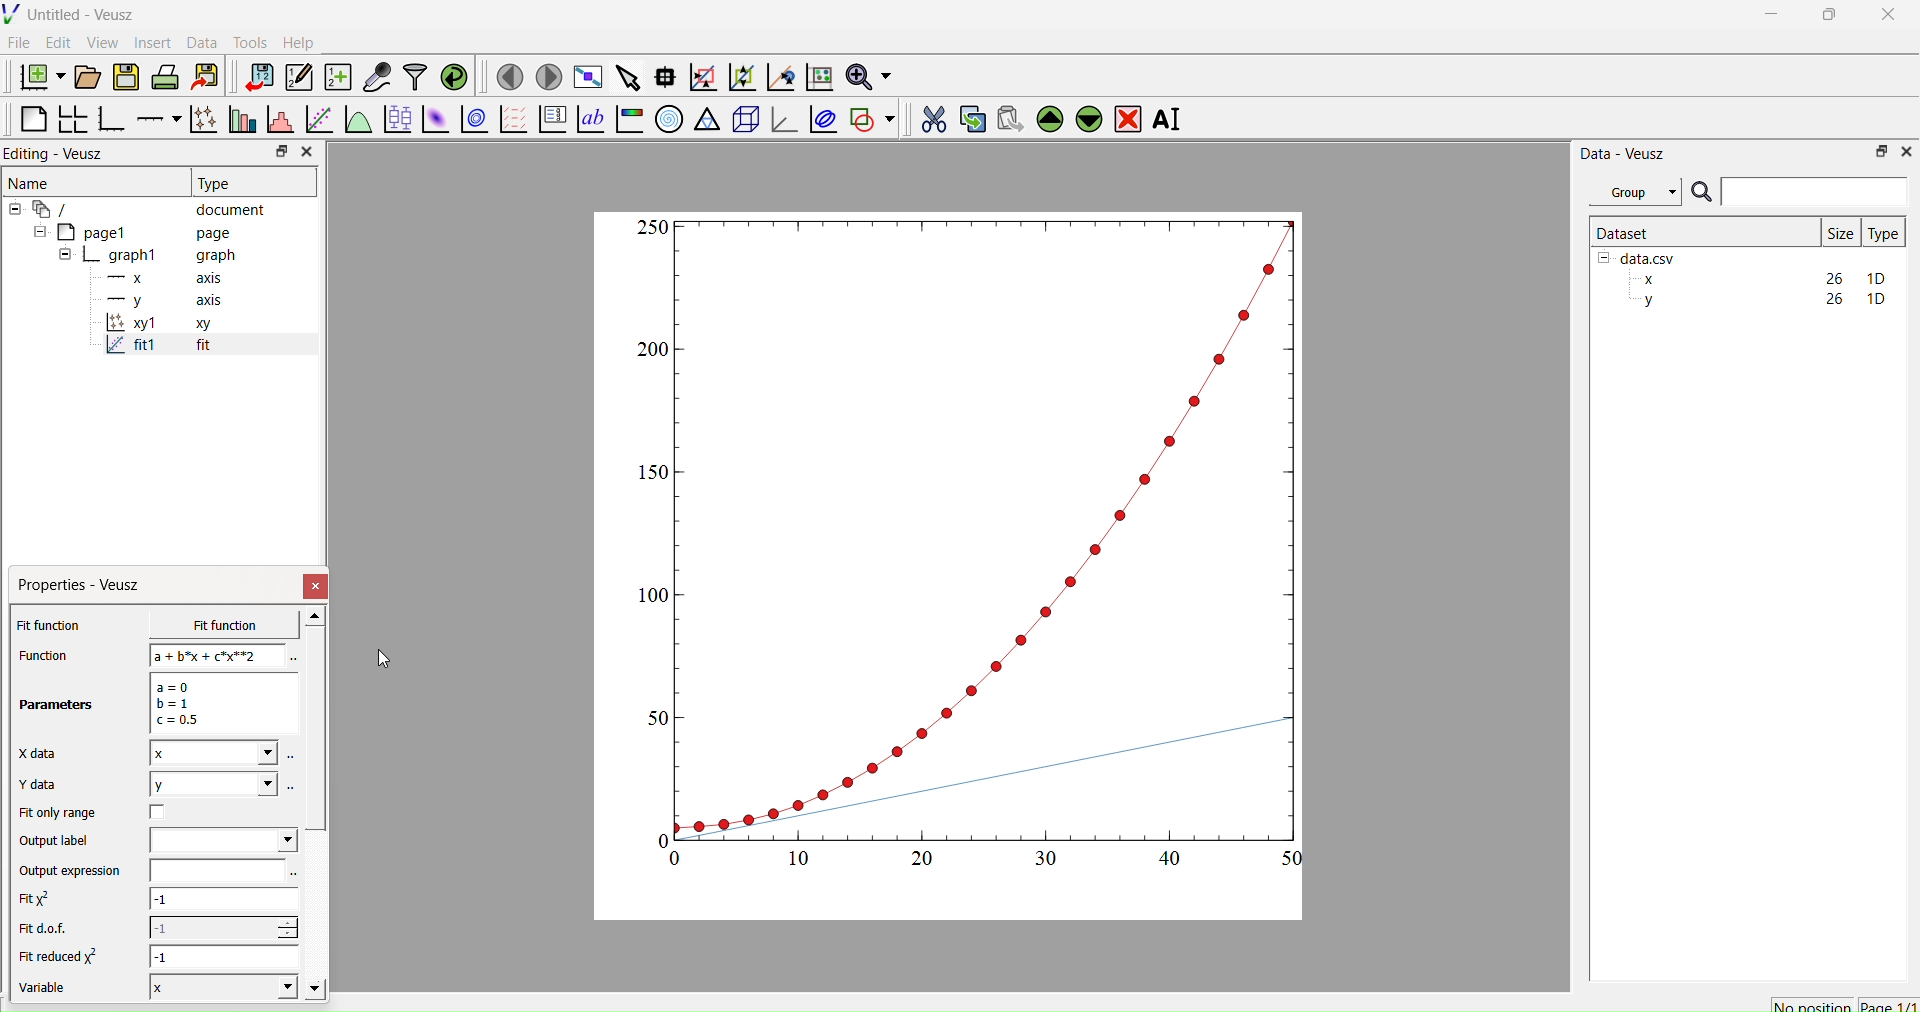  Describe the element at coordinates (434, 119) in the screenshot. I see `Plot a 2d dataset as image` at that location.